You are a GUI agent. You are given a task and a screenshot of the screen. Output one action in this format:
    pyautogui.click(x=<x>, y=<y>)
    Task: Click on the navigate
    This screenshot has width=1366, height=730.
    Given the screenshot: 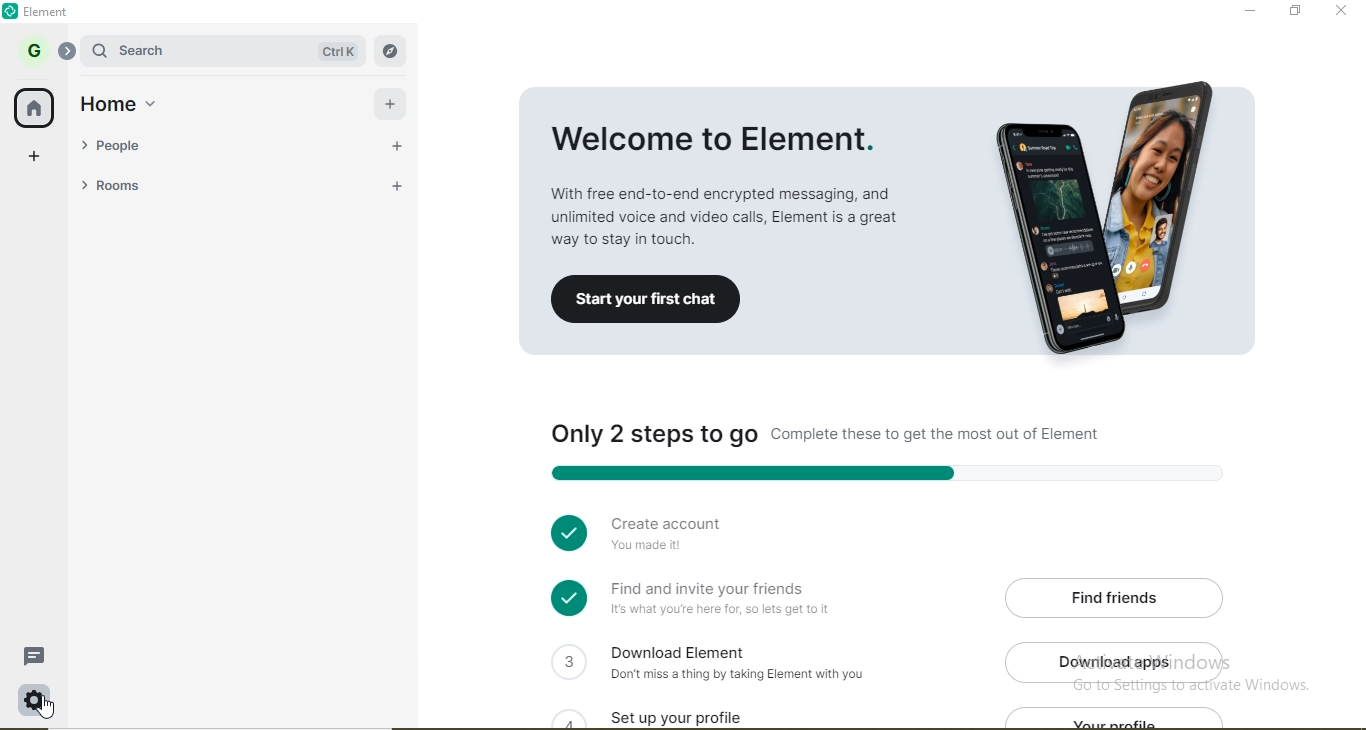 What is the action you would take?
    pyautogui.click(x=388, y=51)
    